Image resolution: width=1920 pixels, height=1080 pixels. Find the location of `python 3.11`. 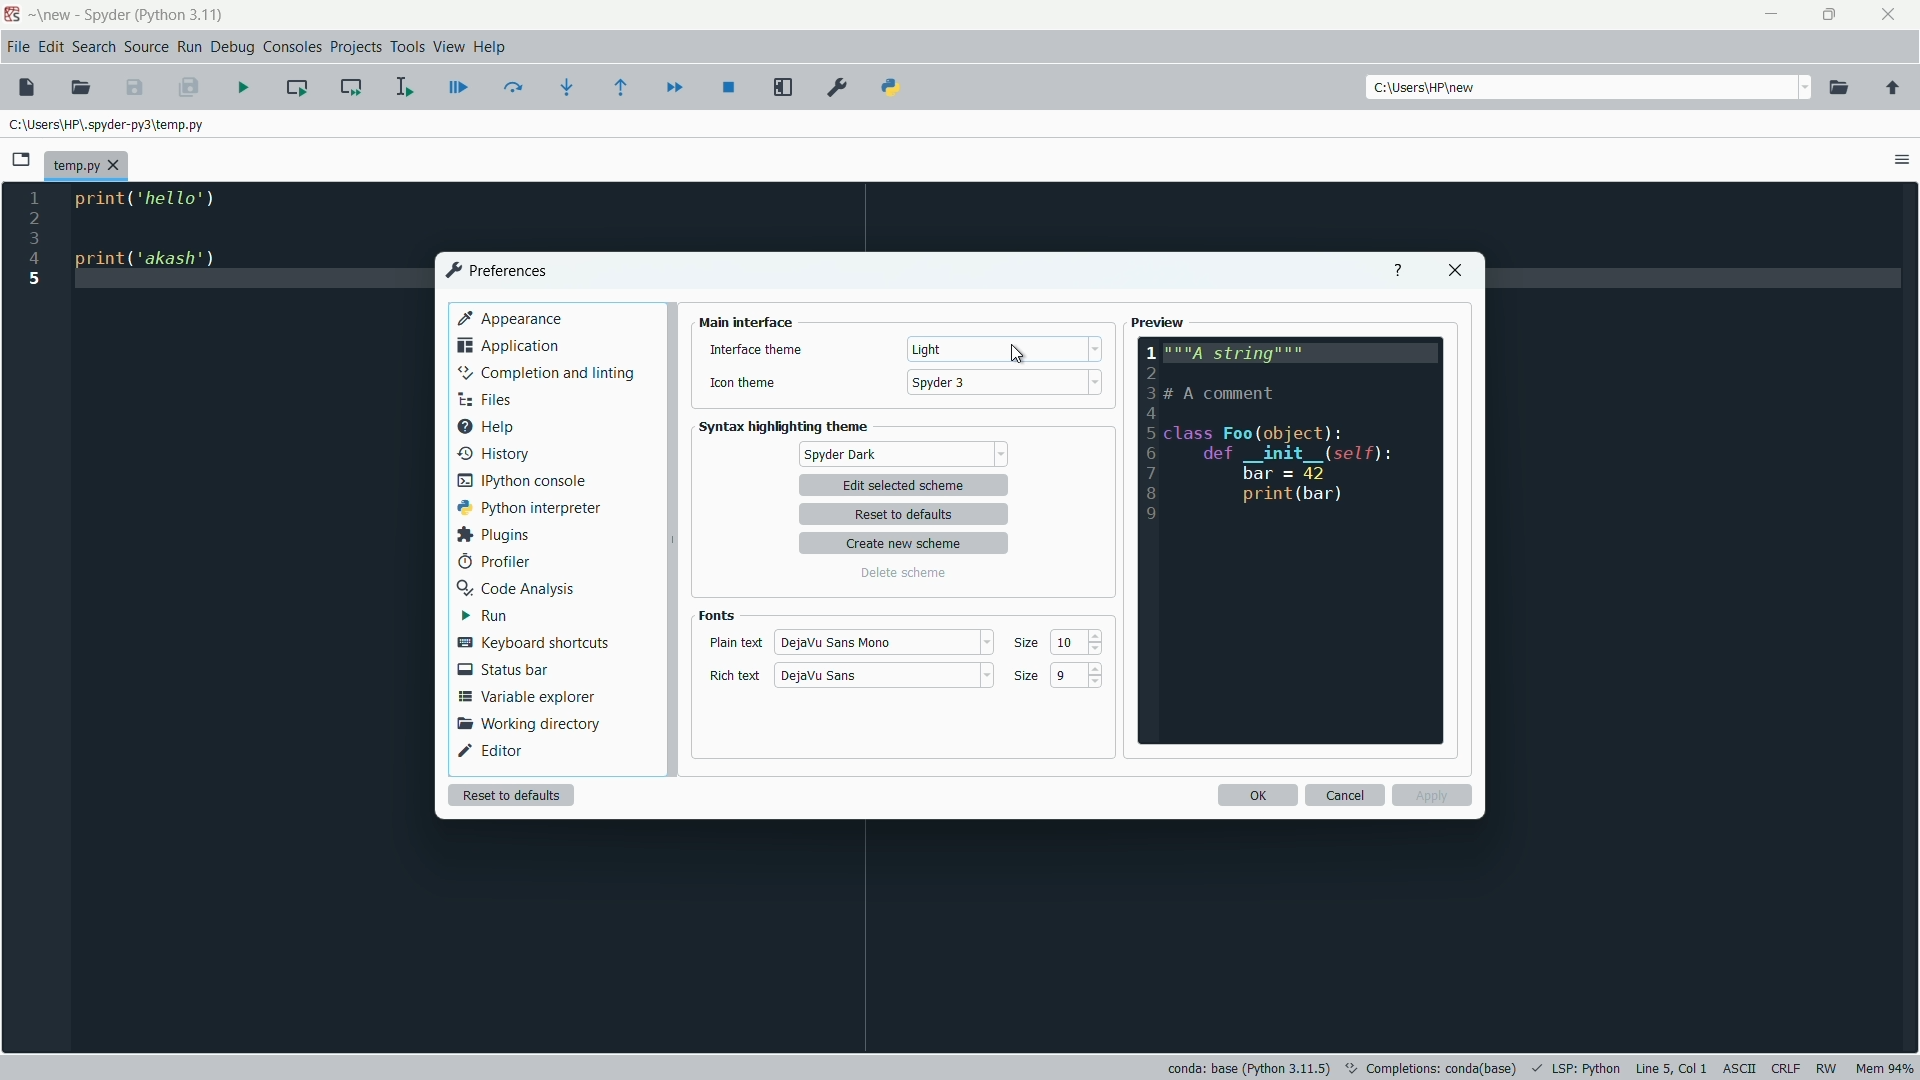

python 3.11 is located at coordinates (181, 14).